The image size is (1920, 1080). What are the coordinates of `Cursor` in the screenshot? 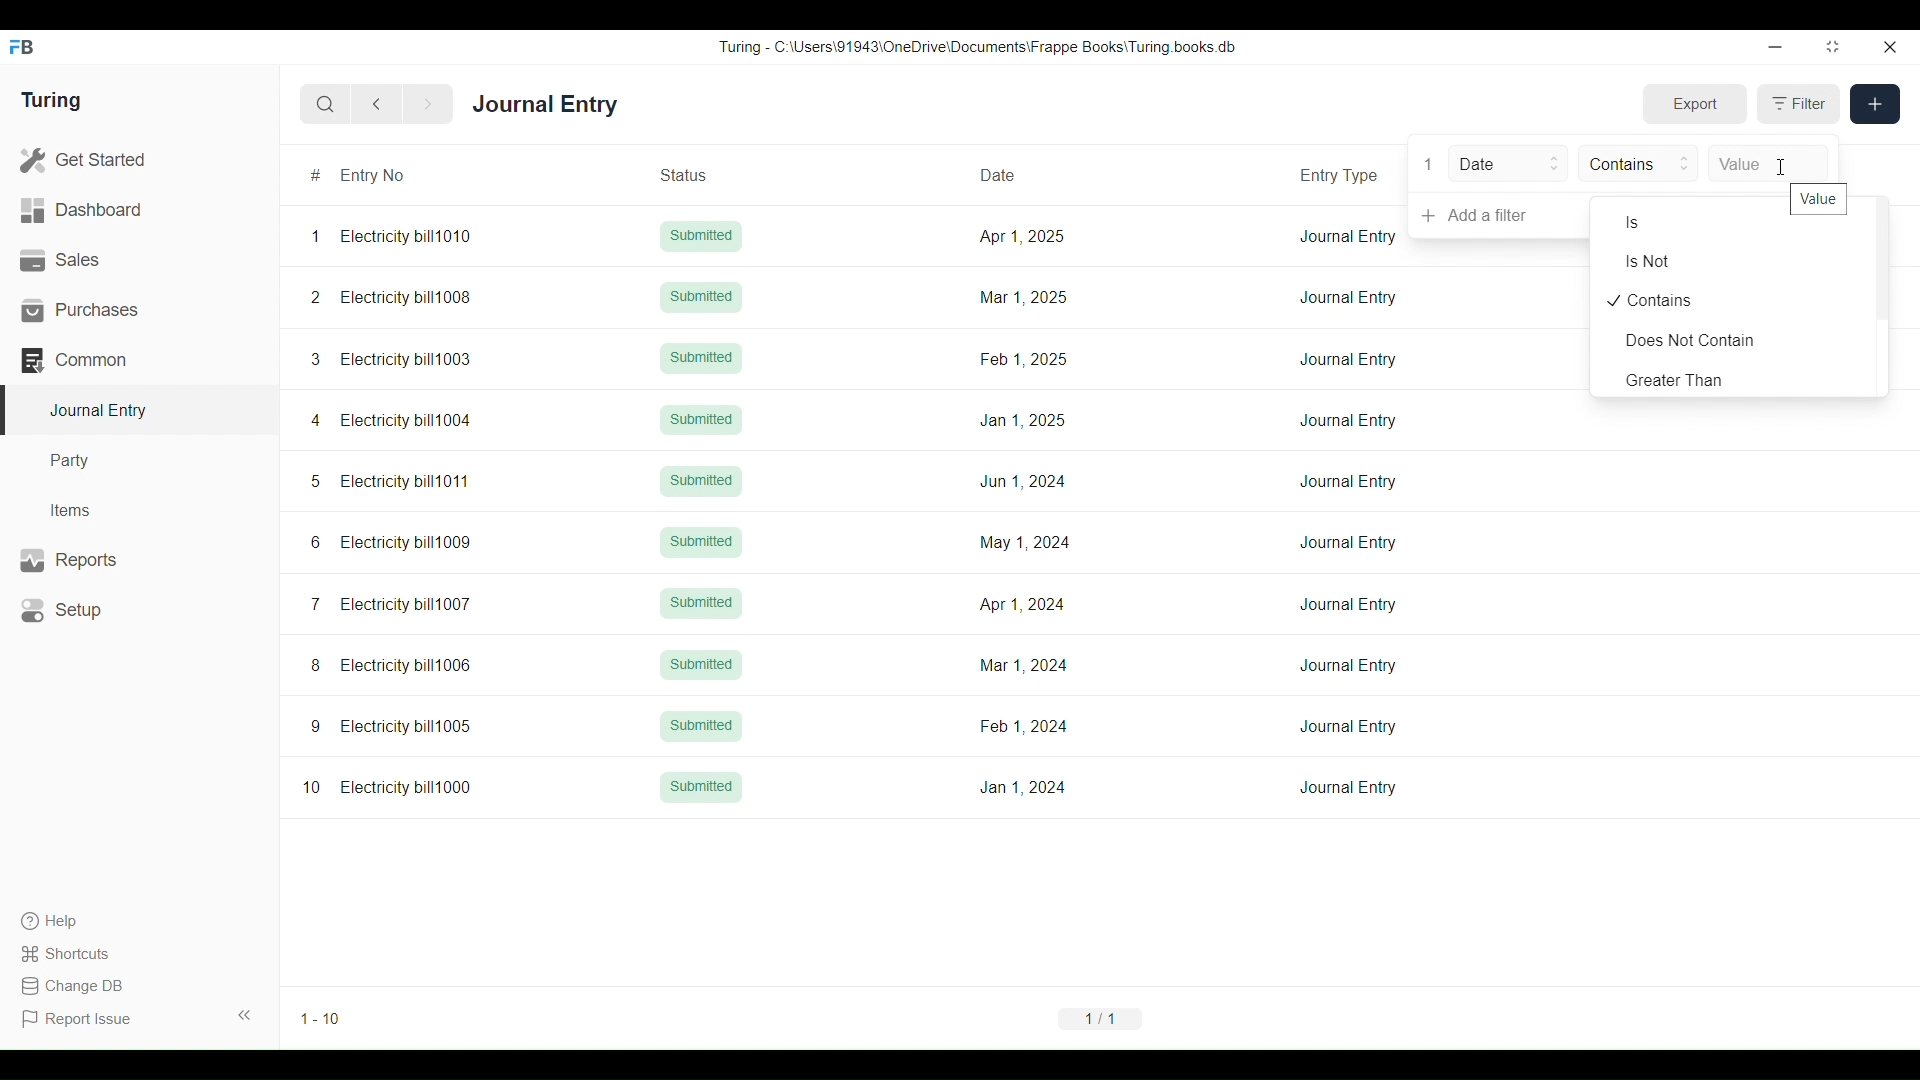 It's located at (1783, 167).